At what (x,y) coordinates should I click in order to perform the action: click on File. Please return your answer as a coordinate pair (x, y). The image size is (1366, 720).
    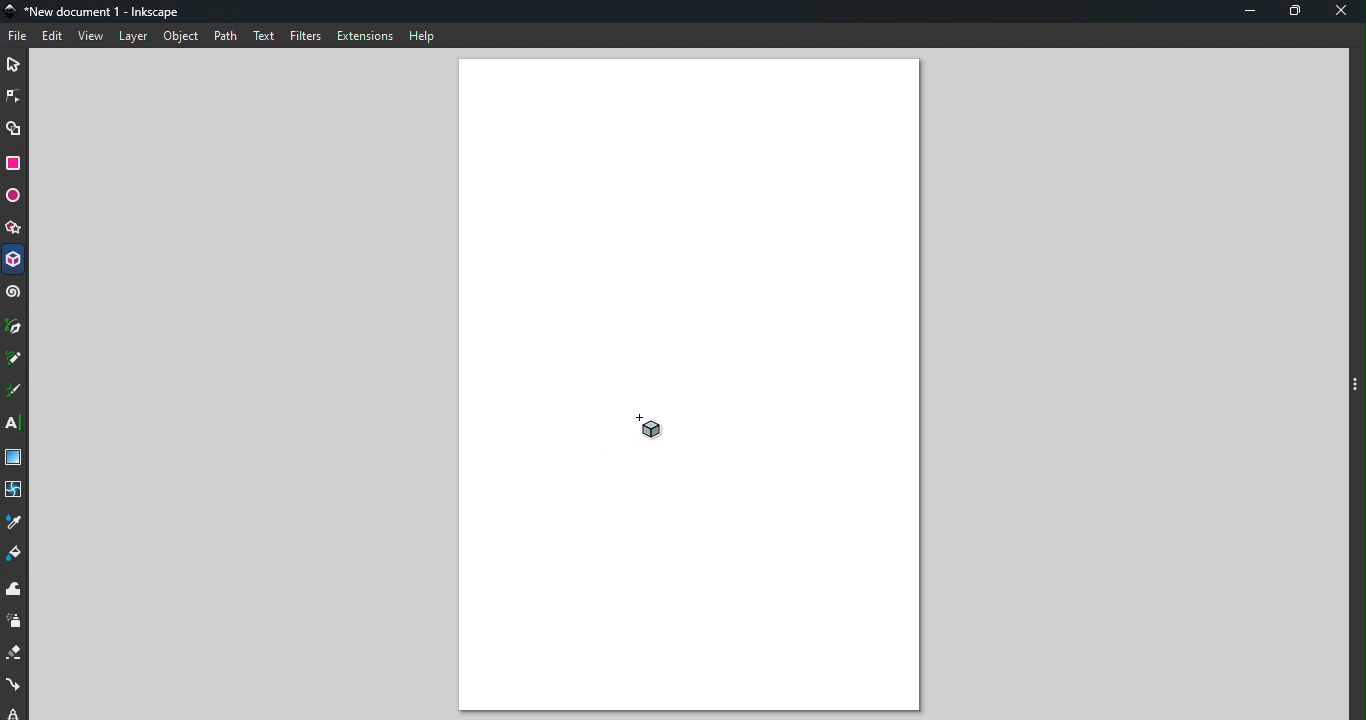
    Looking at the image, I should click on (18, 37).